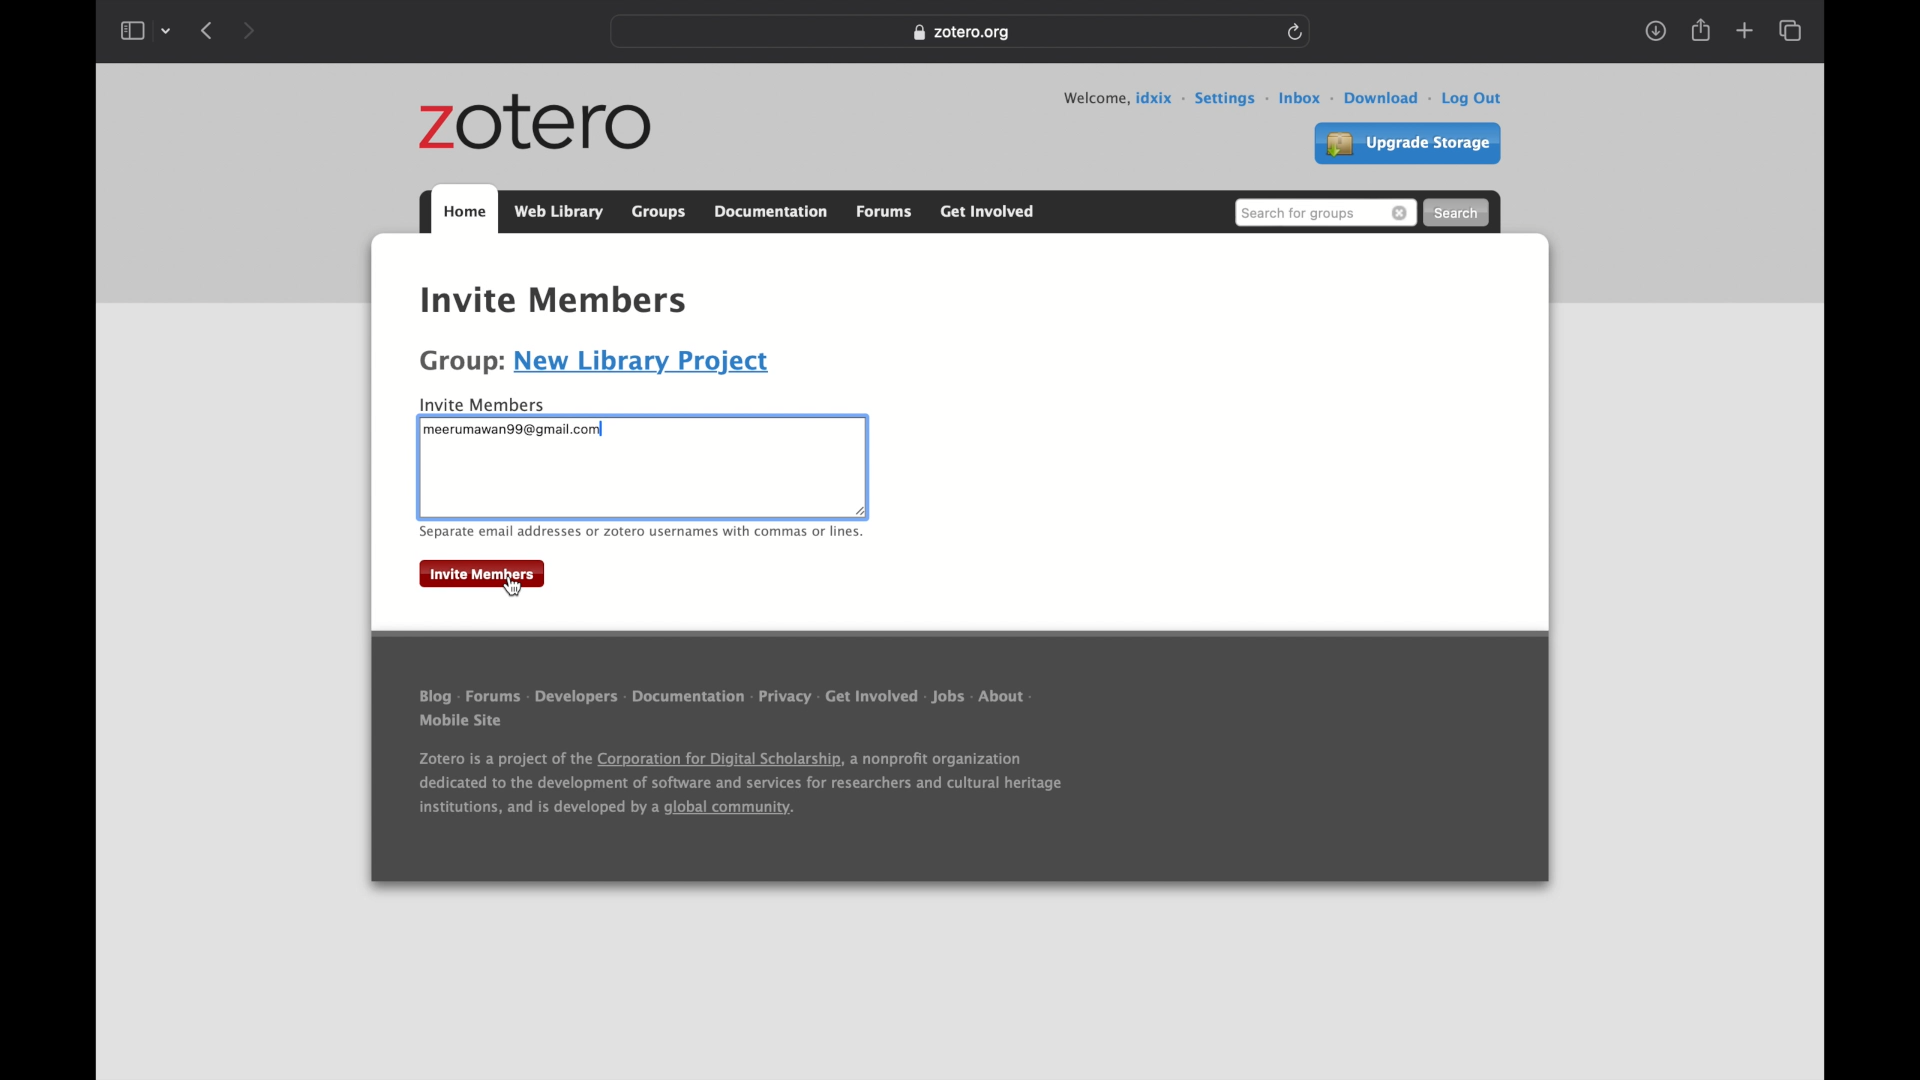 The height and width of the screenshot is (1080, 1920). What do you see at coordinates (209, 31) in the screenshot?
I see `show previous page` at bounding box center [209, 31].